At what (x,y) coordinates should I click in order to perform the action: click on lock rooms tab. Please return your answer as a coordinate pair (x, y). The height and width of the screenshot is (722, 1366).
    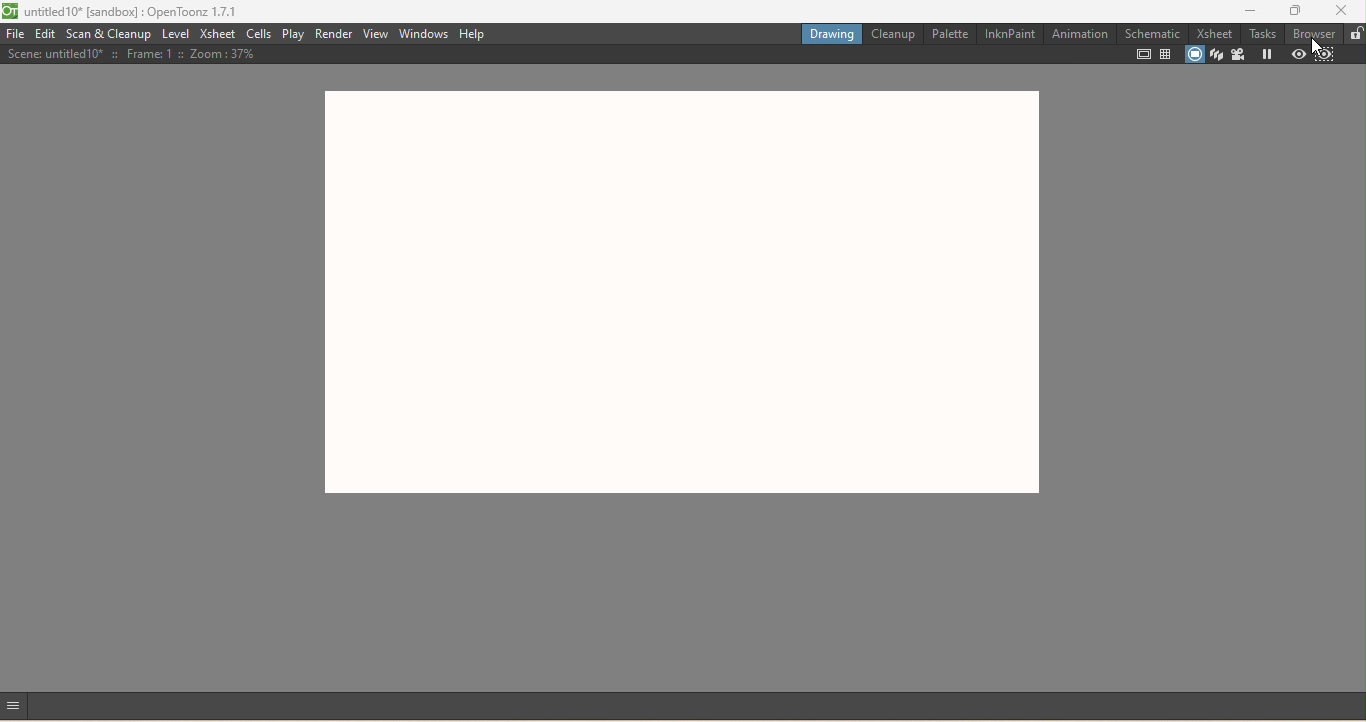
    Looking at the image, I should click on (1355, 33).